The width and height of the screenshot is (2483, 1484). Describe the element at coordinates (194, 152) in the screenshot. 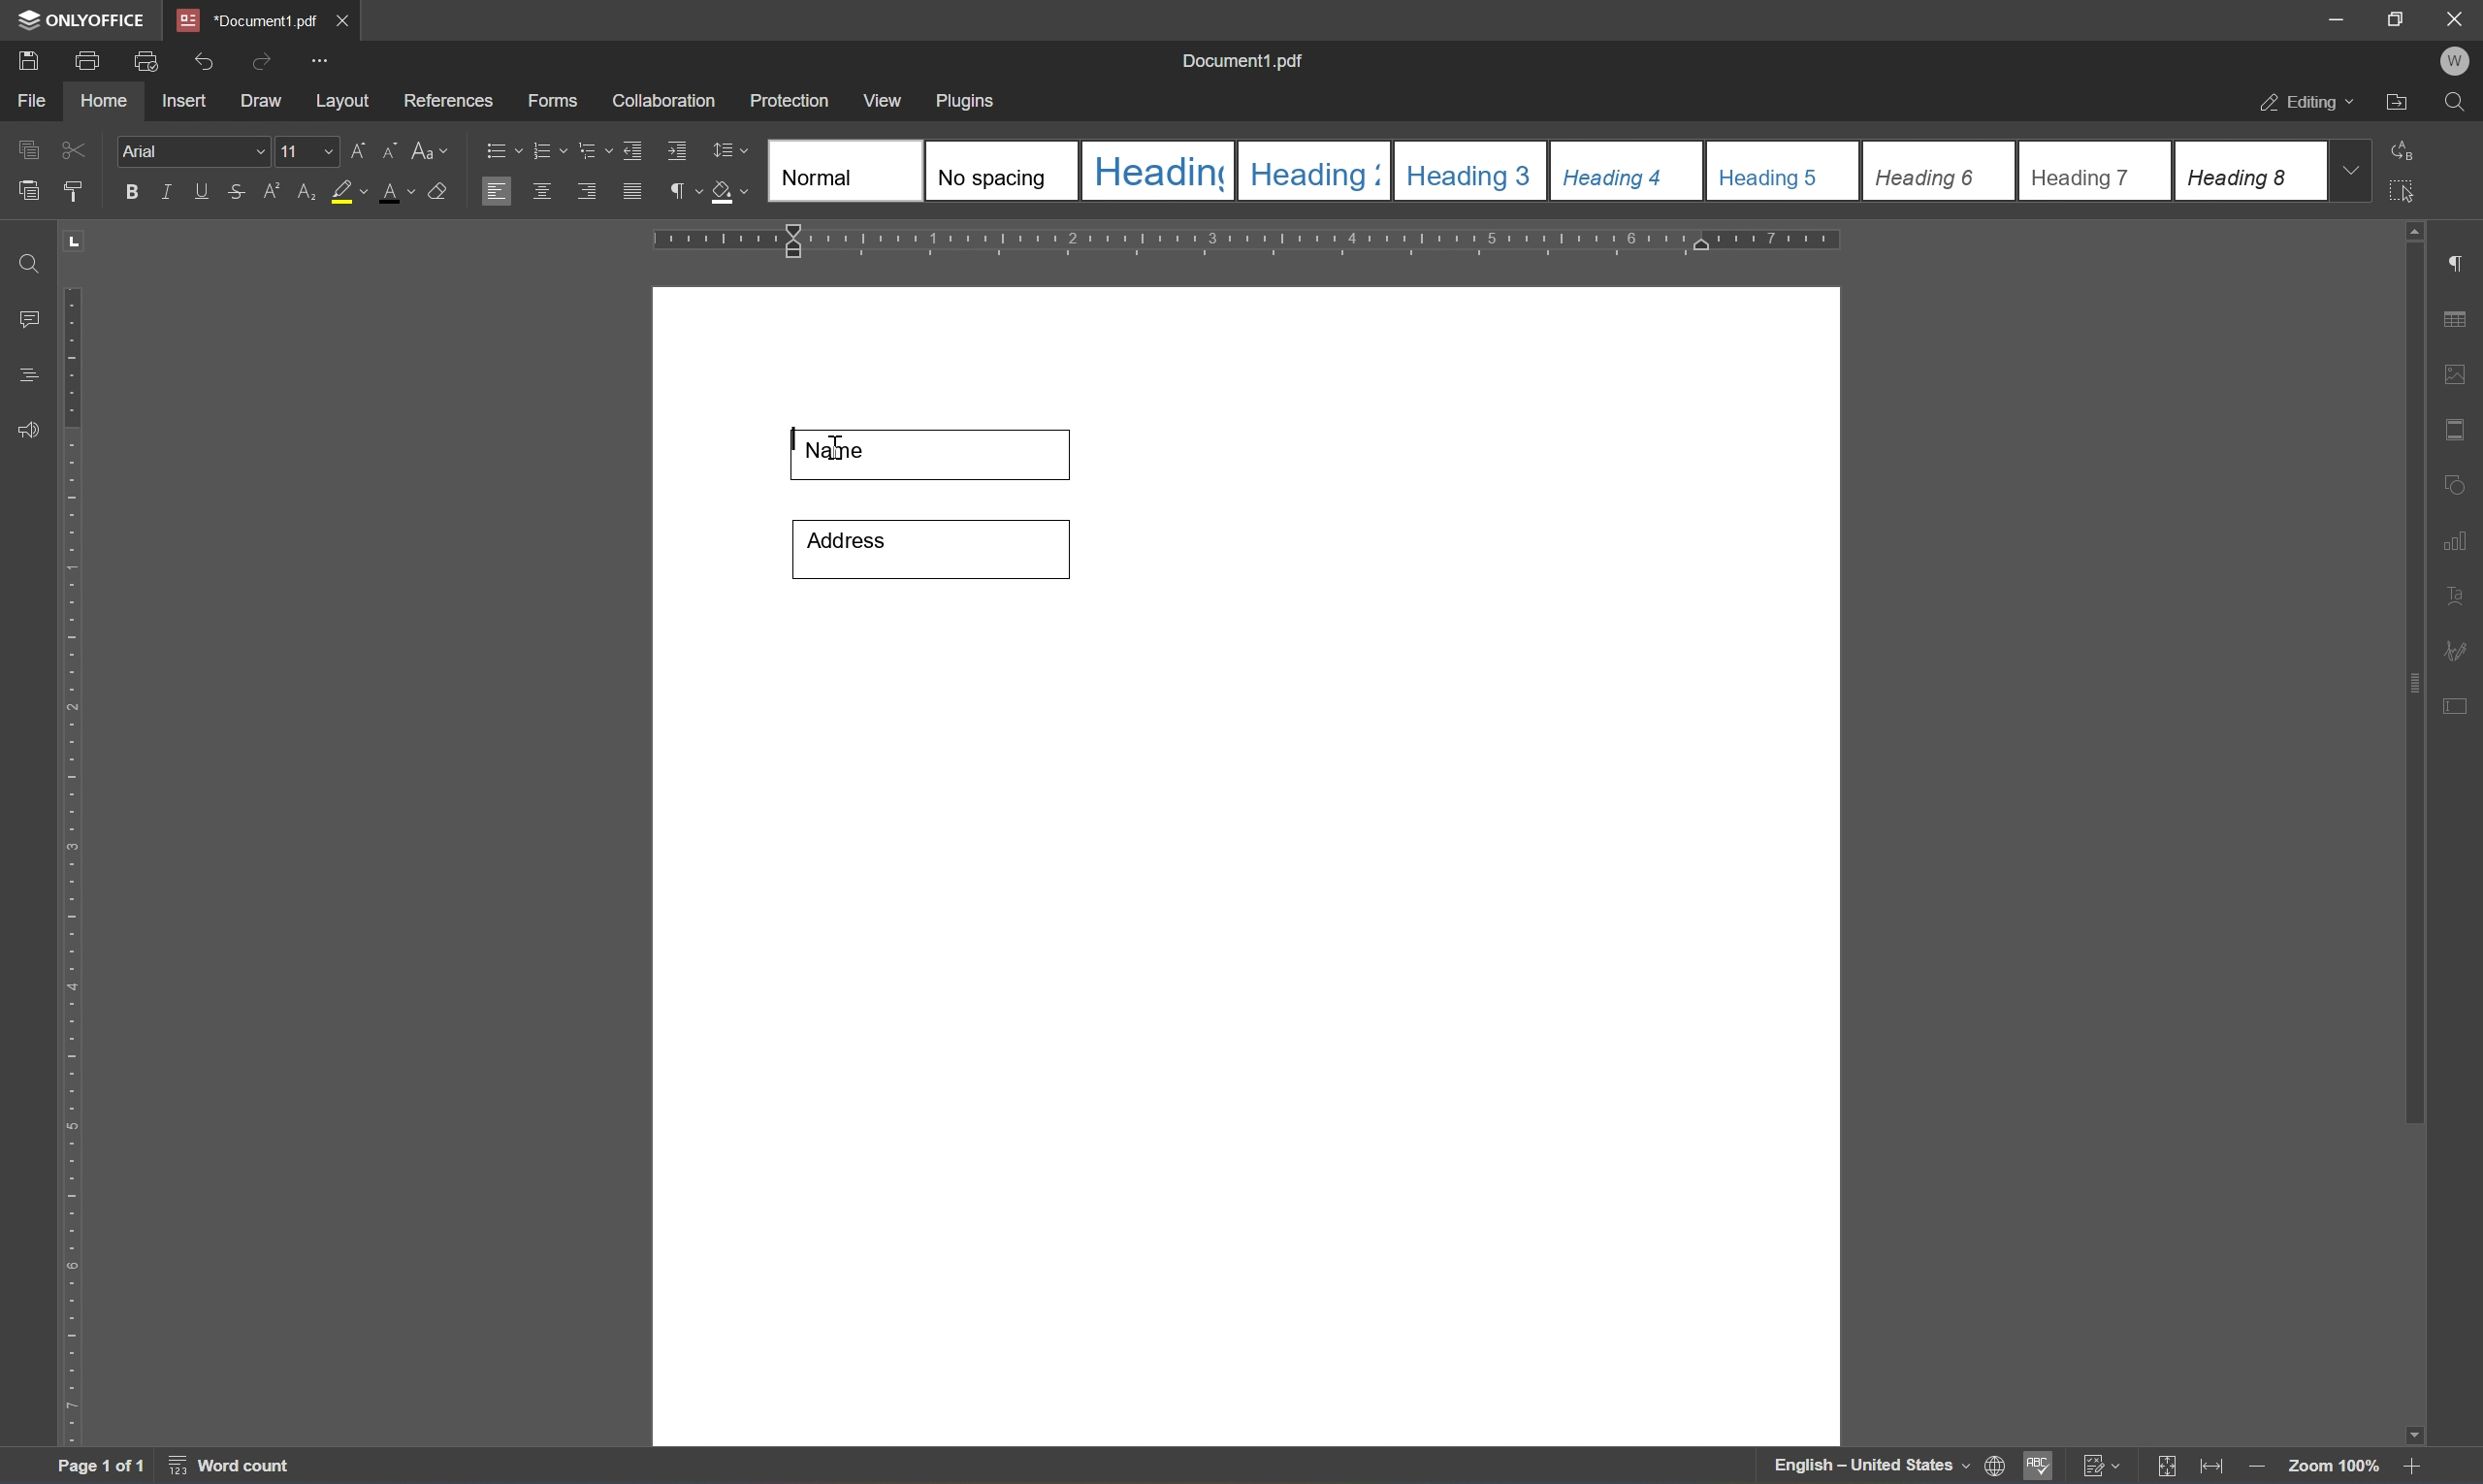

I see `font` at that location.